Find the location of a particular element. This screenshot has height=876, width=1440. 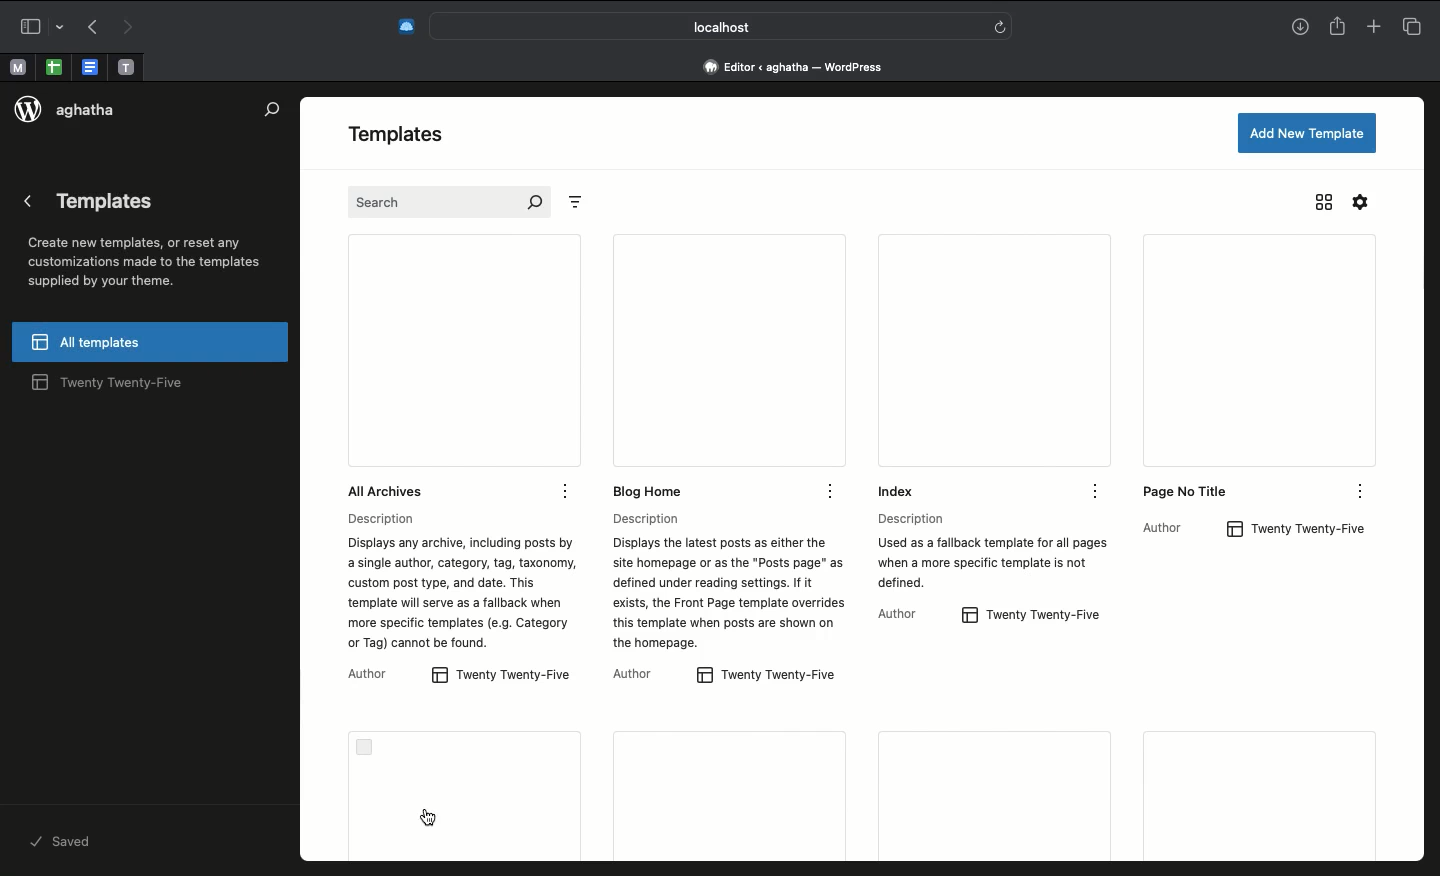

Index is located at coordinates (990, 366).